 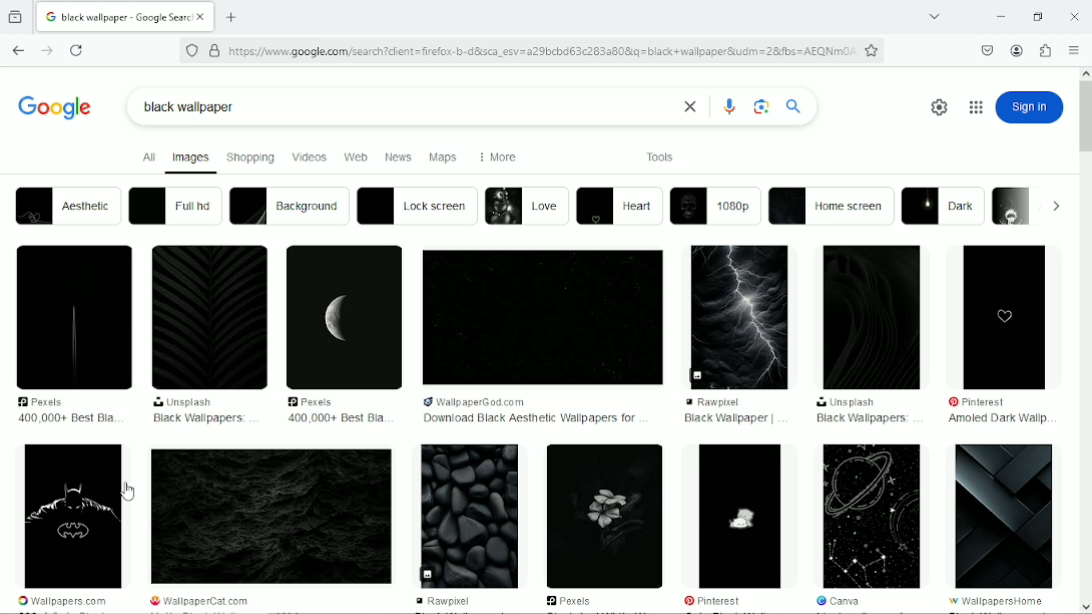 What do you see at coordinates (449, 602) in the screenshot?
I see `rawpixel` at bounding box center [449, 602].